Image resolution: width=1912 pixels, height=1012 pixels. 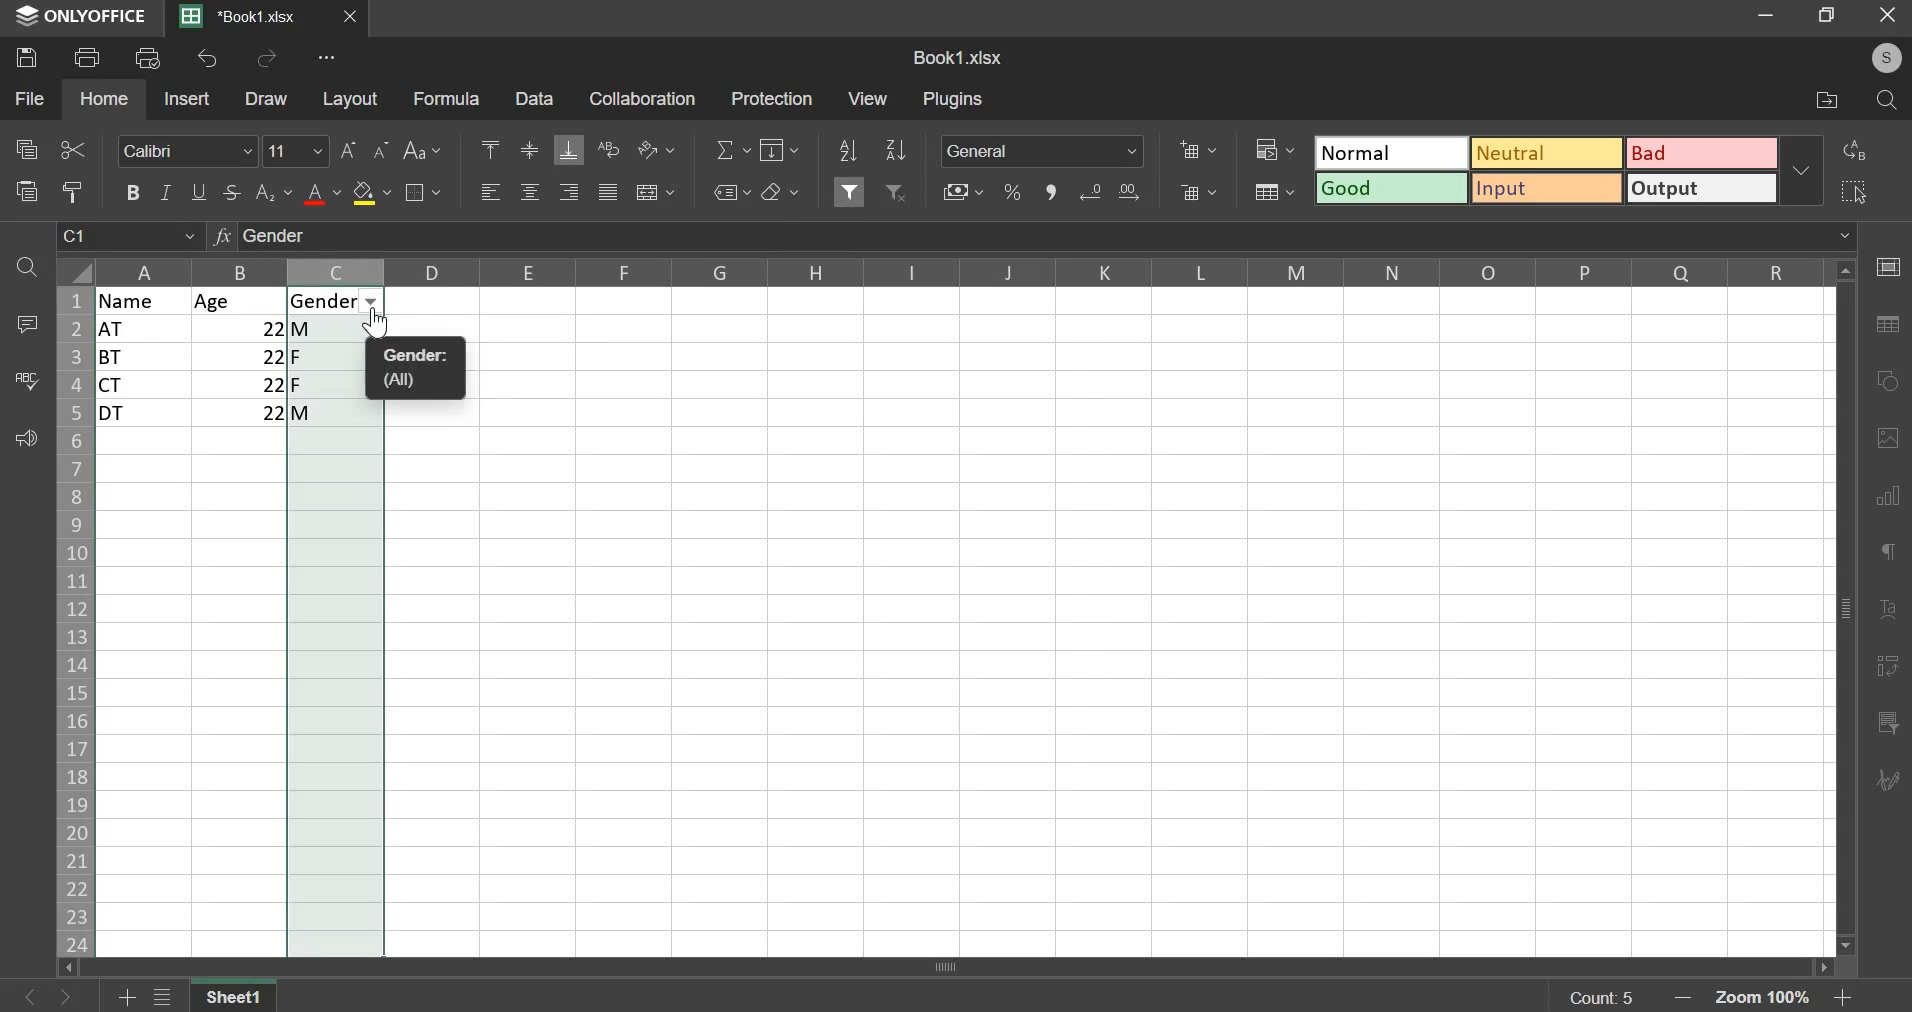 I want to click on 22, so click(x=241, y=384).